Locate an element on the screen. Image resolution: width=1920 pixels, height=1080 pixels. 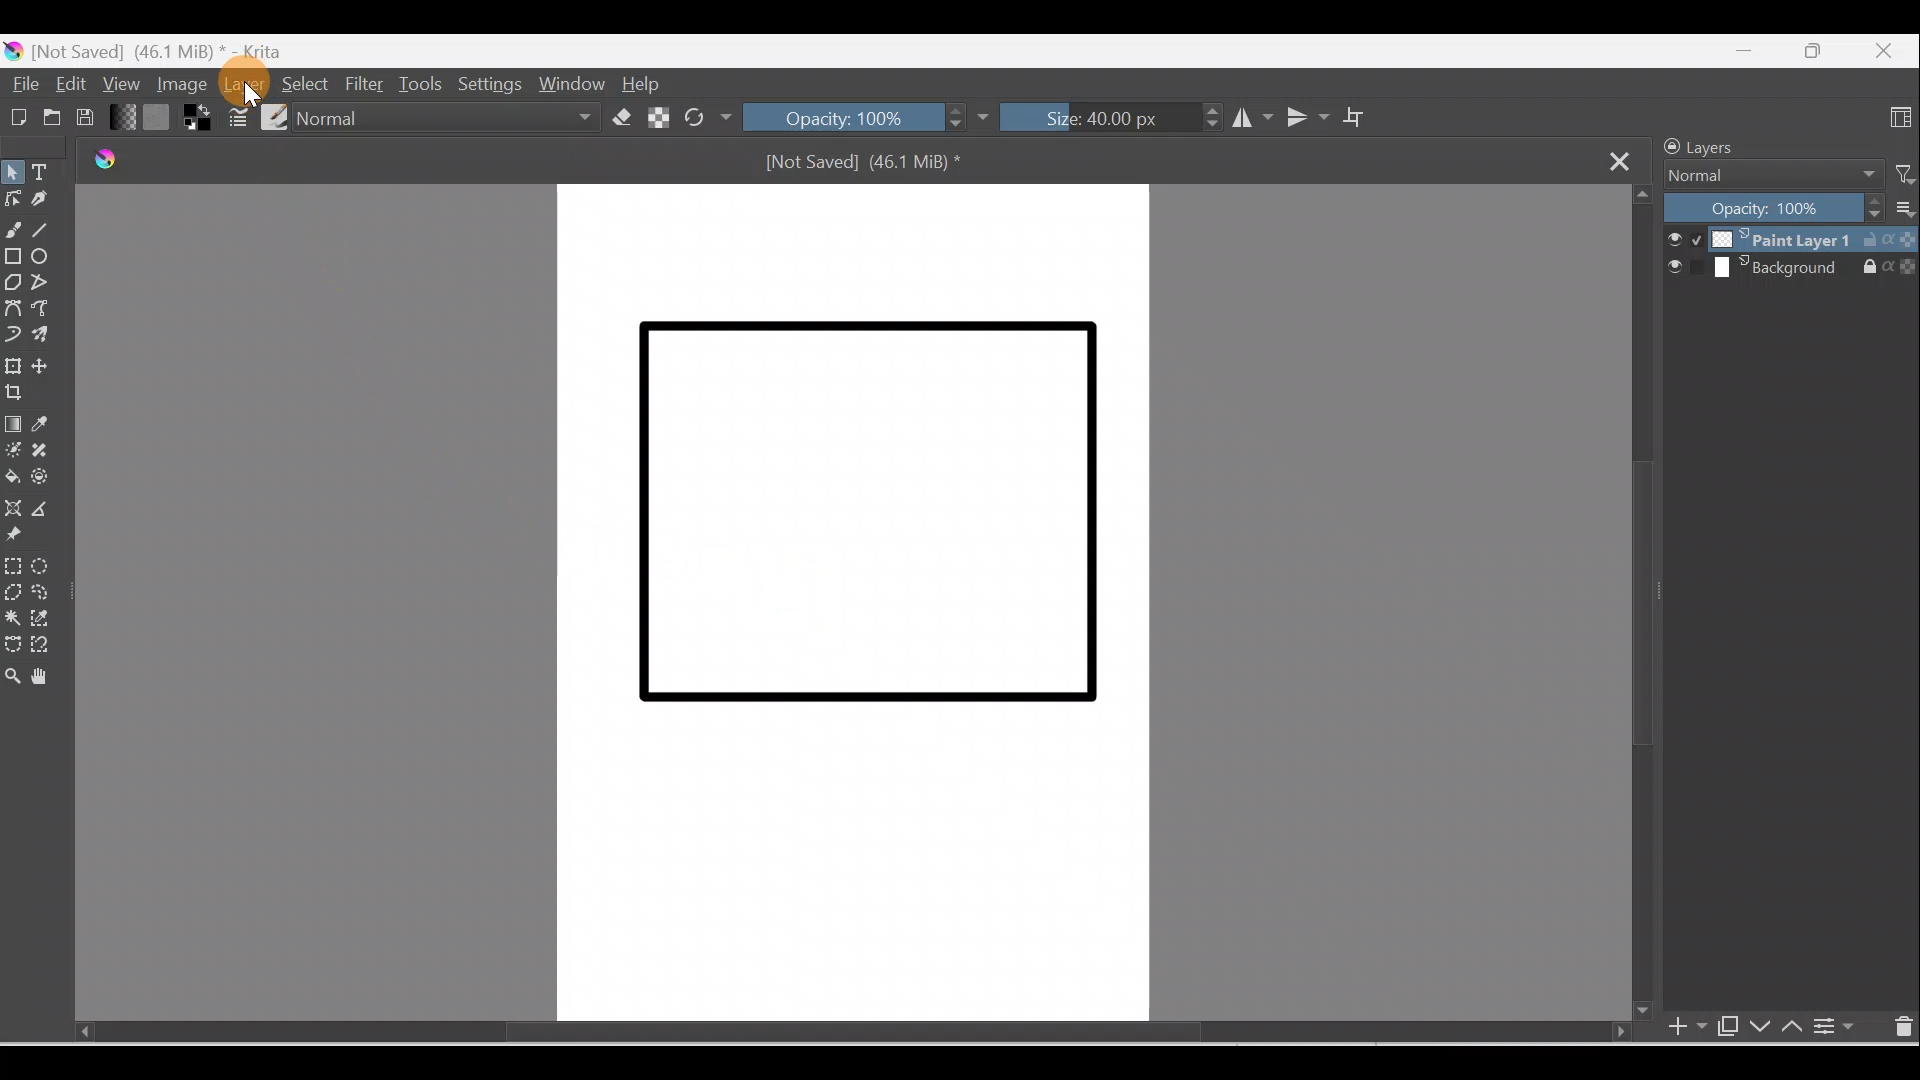
Canvas is located at coordinates (847, 604).